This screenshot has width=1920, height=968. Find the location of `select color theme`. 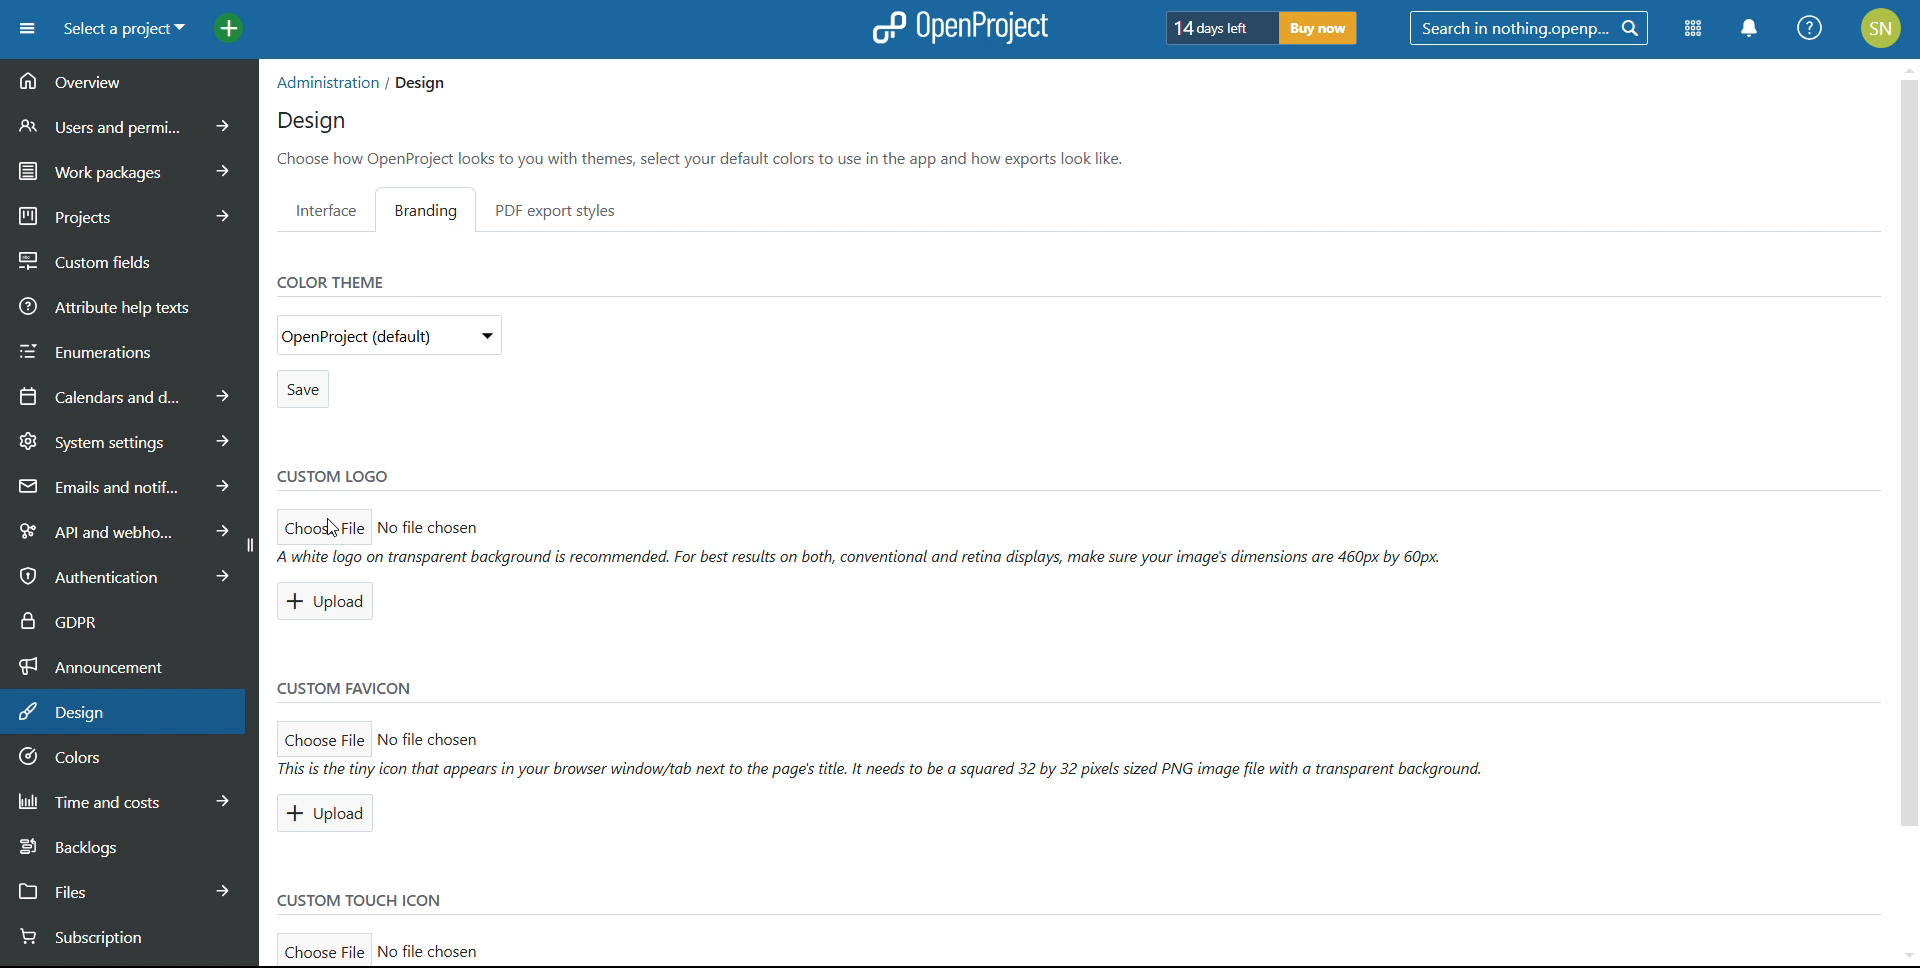

select color theme is located at coordinates (389, 334).